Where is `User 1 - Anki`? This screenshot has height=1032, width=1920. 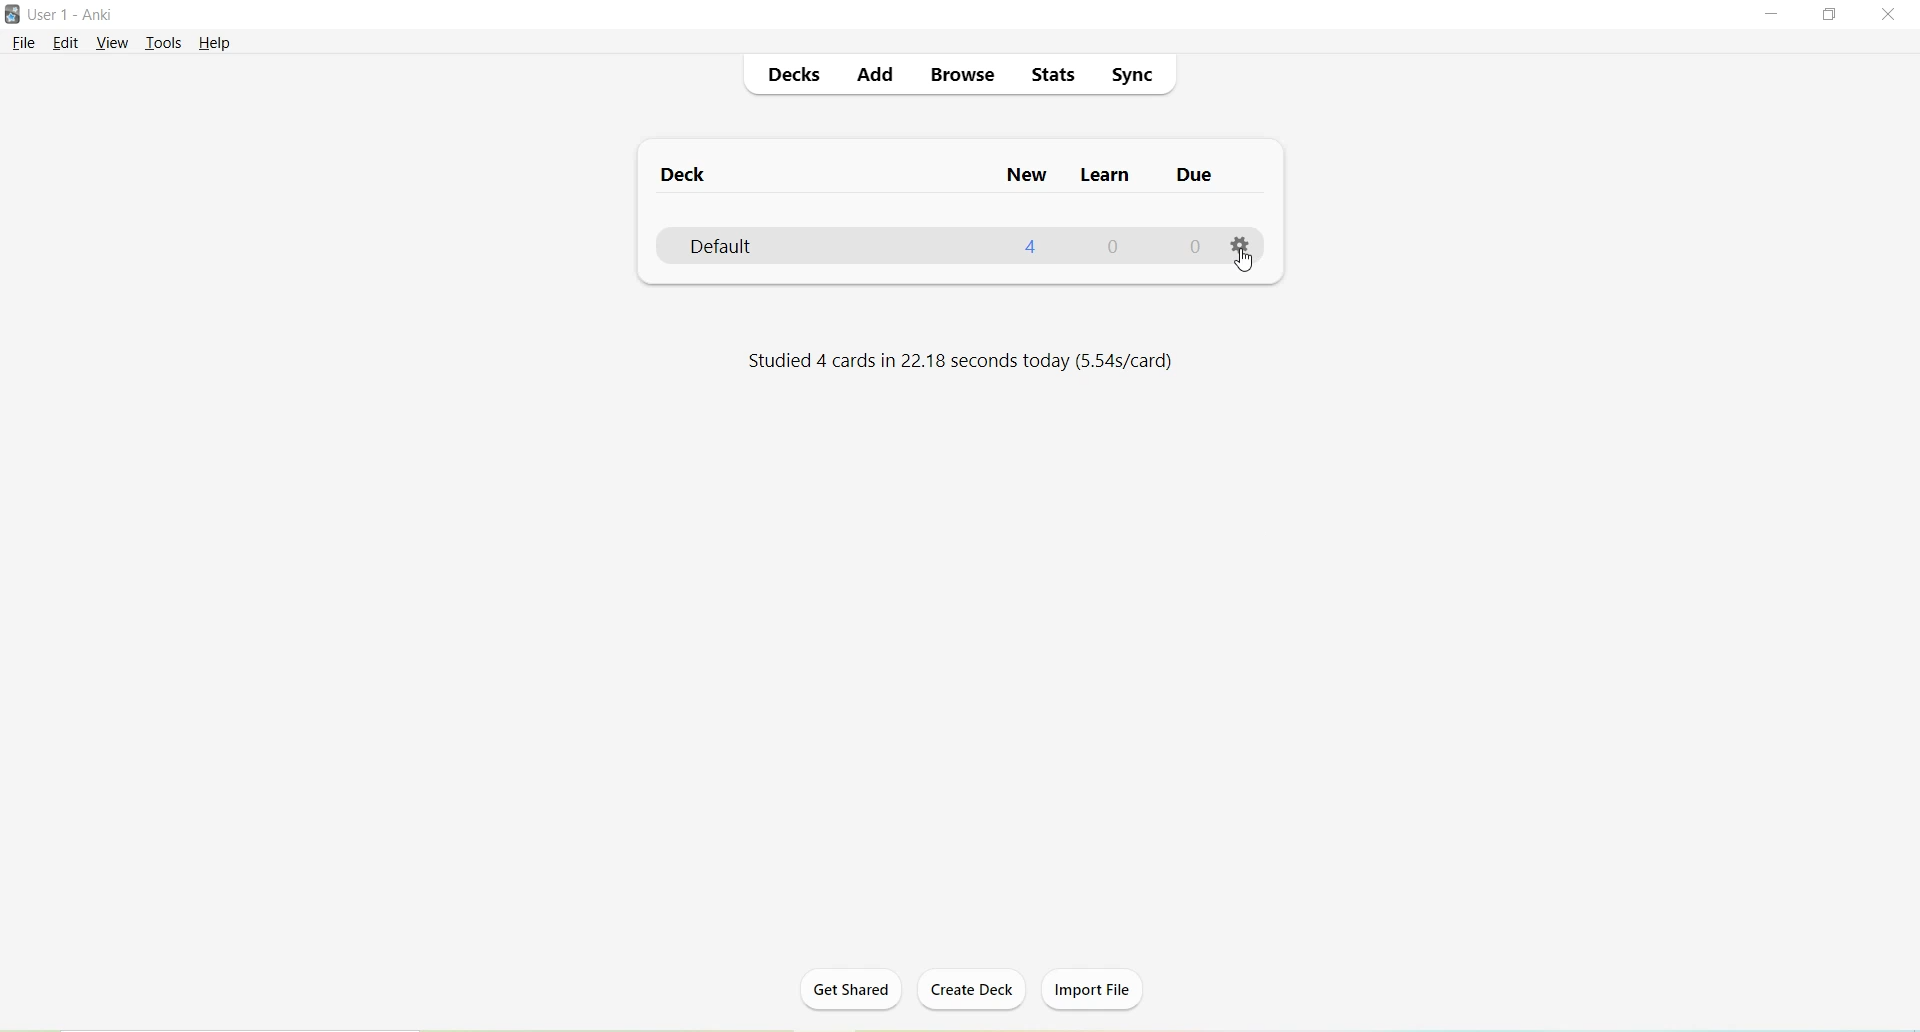
User 1 - Anki is located at coordinates (73, 14).